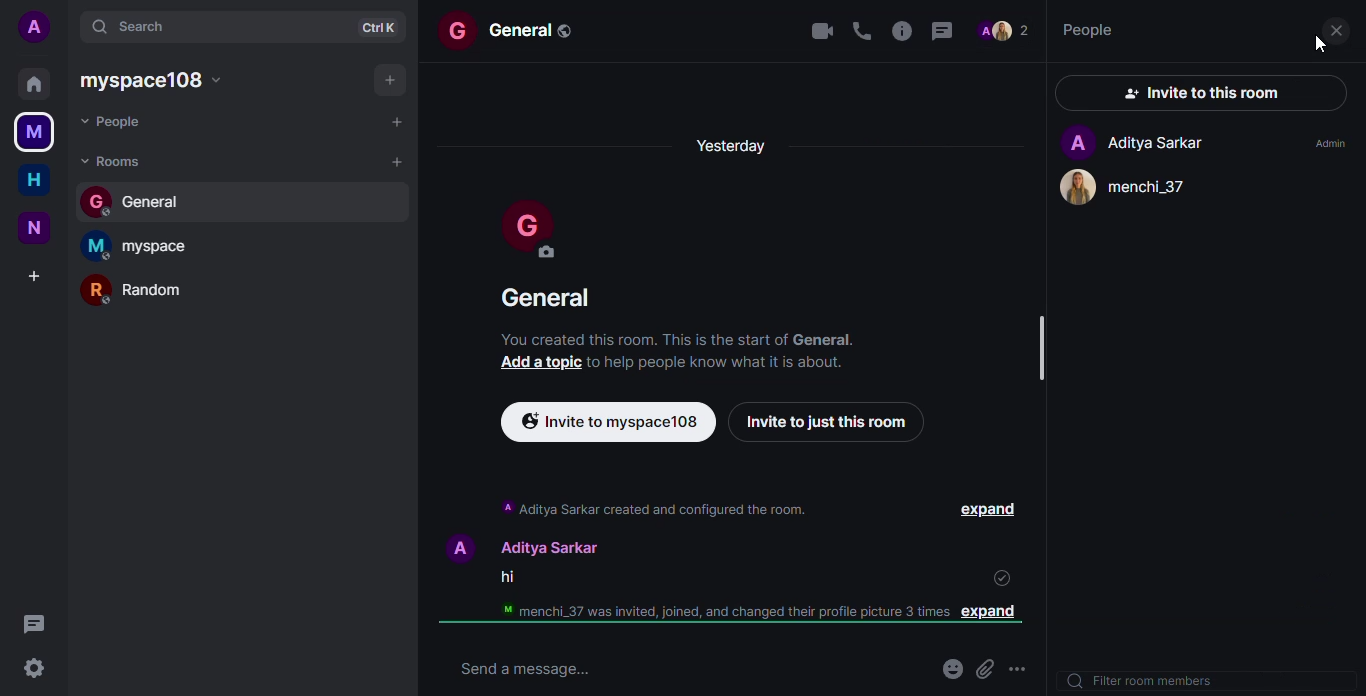 This screenshot has height=696, width=1366. What do you see at coordinates (989, 667) in the screenshot?
I see `attach` at bounding box center [989, 667].